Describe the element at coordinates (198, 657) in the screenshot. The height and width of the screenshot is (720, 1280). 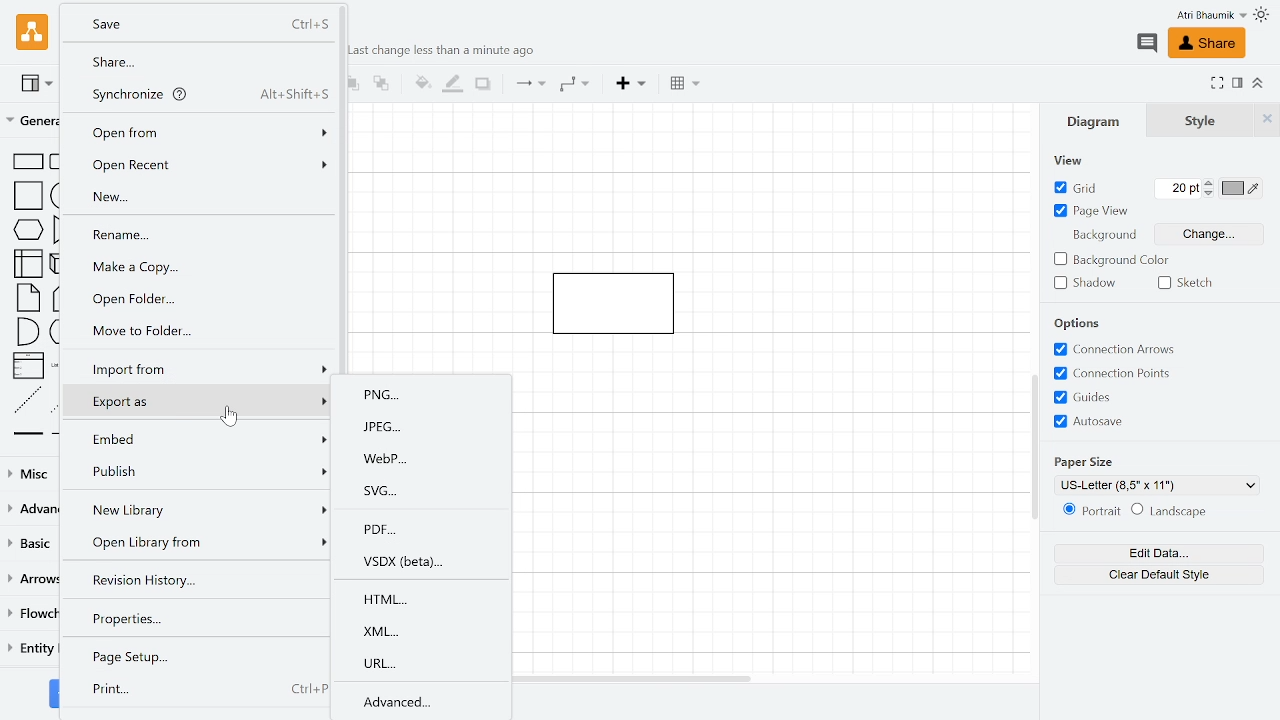
I see `Page setup` at that location.